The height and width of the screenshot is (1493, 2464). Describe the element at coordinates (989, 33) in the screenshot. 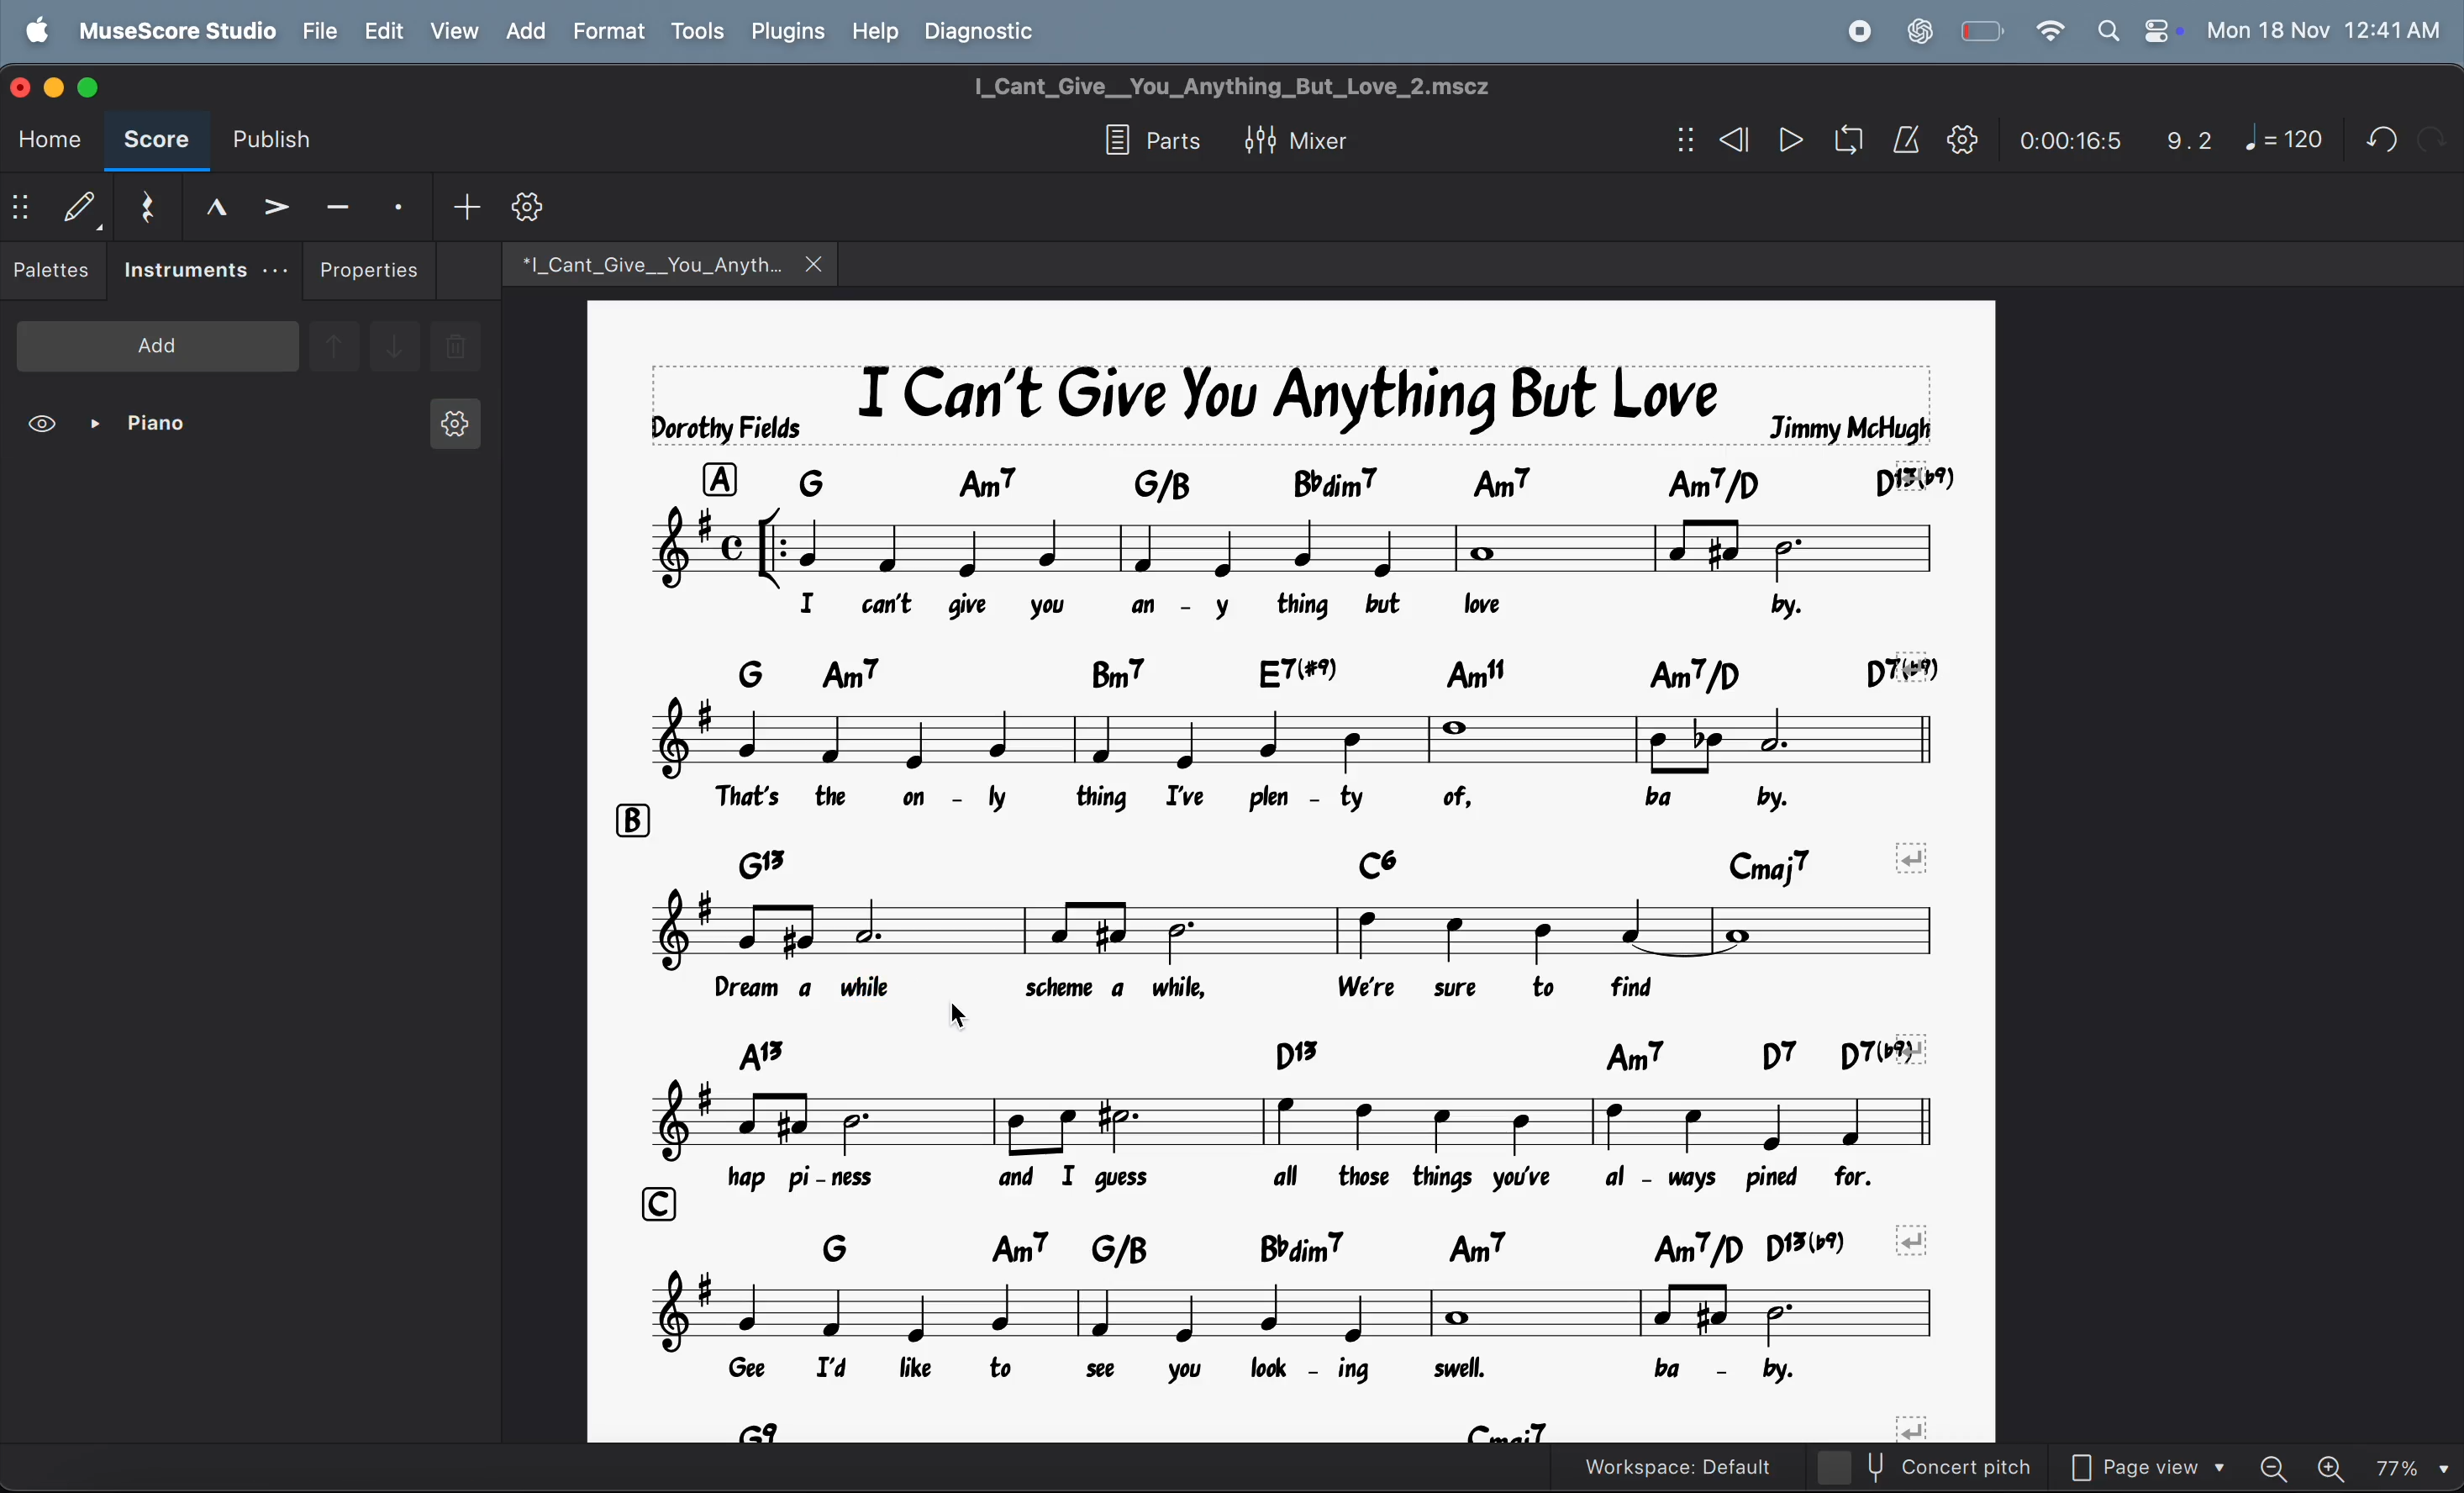

I see `diagnostic` at that location.